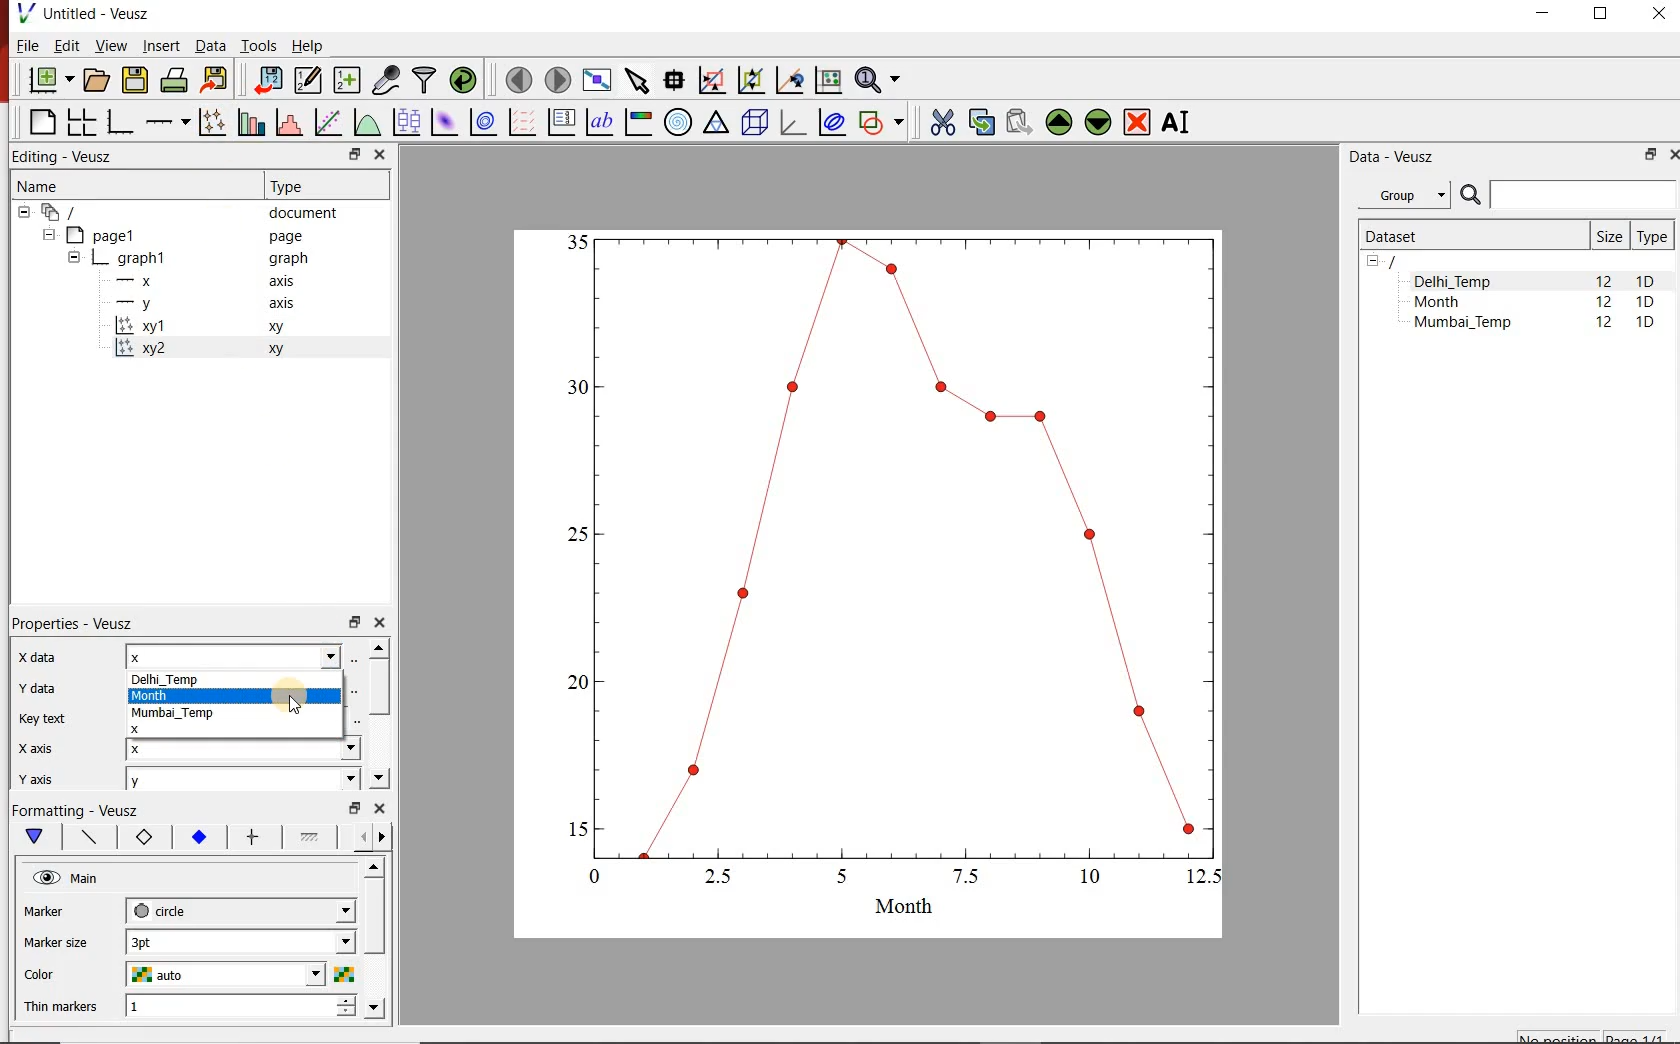 Image resolution: width=1680 pixels, height=1044 pixels. I want to click on Page1, so click(174, 235).